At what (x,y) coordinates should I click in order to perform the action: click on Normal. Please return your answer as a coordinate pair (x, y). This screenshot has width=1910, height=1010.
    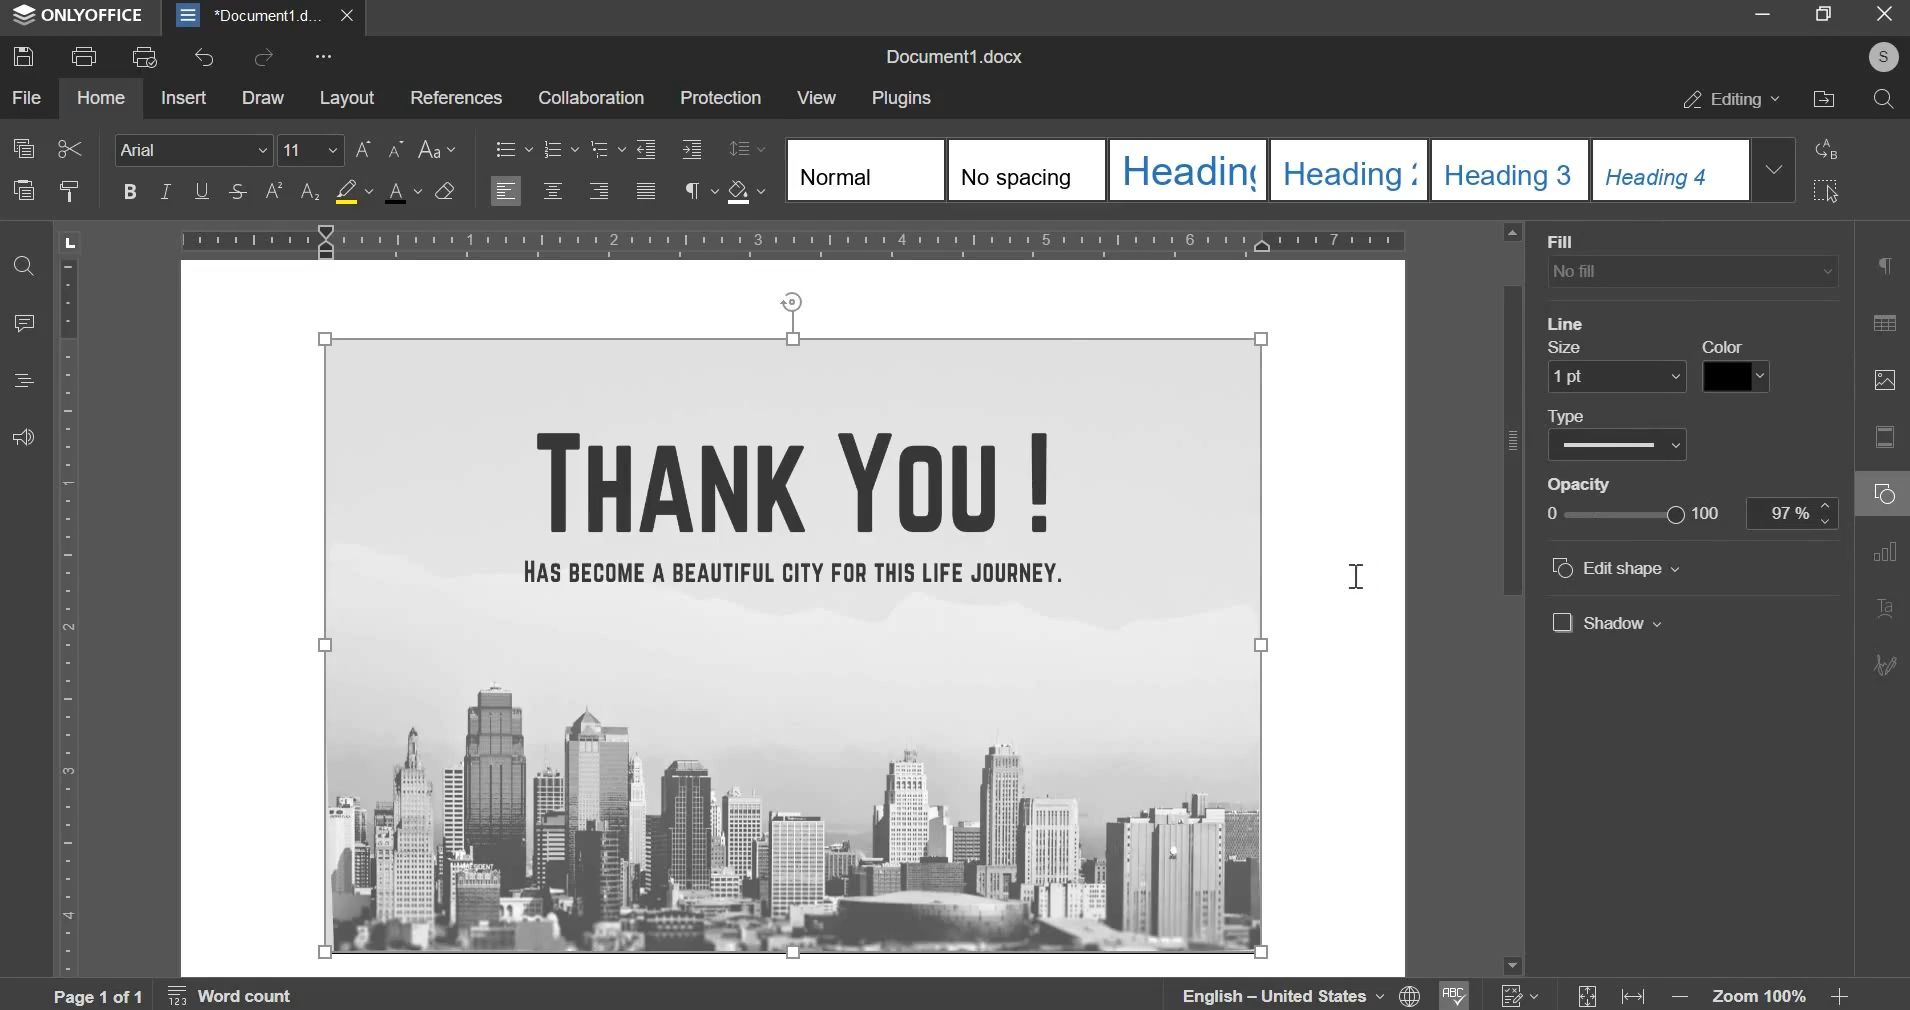
    Looking at the image, I should click on (862, 171).